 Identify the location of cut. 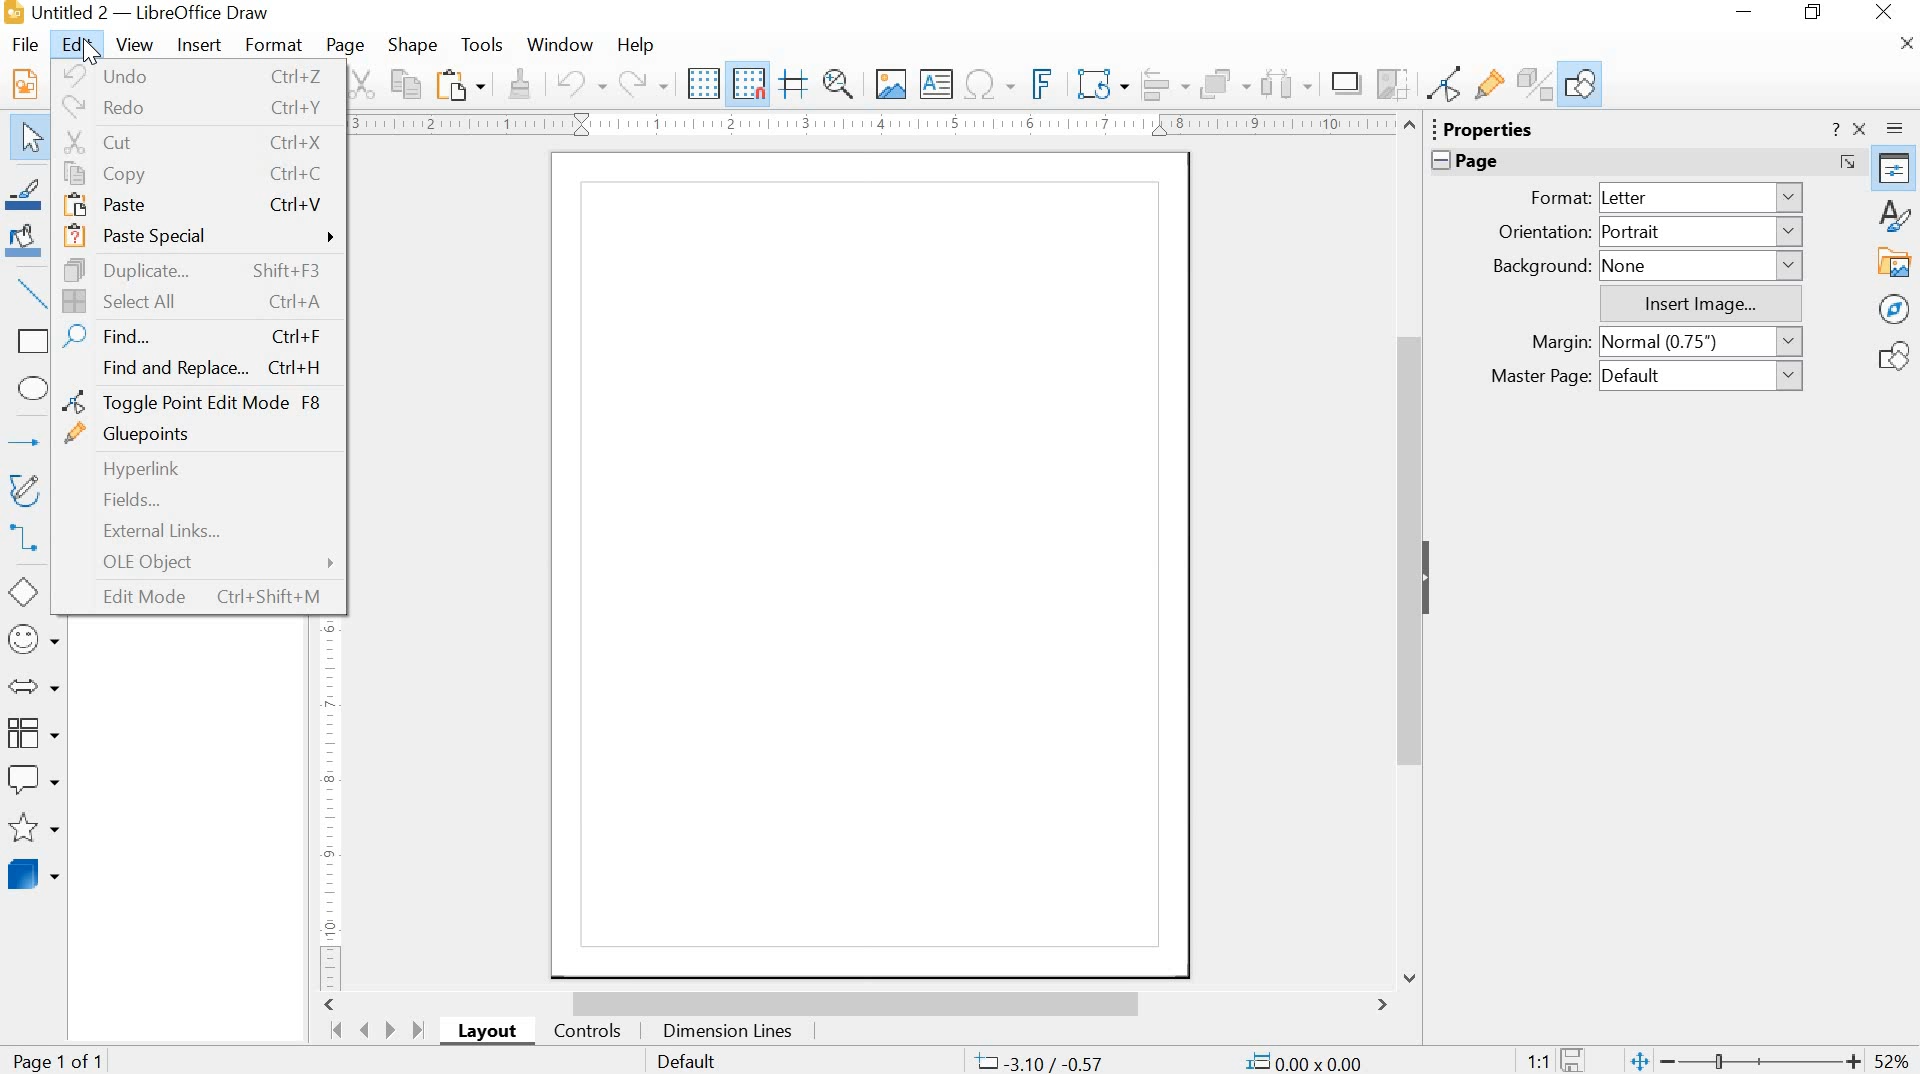
(197, 142).